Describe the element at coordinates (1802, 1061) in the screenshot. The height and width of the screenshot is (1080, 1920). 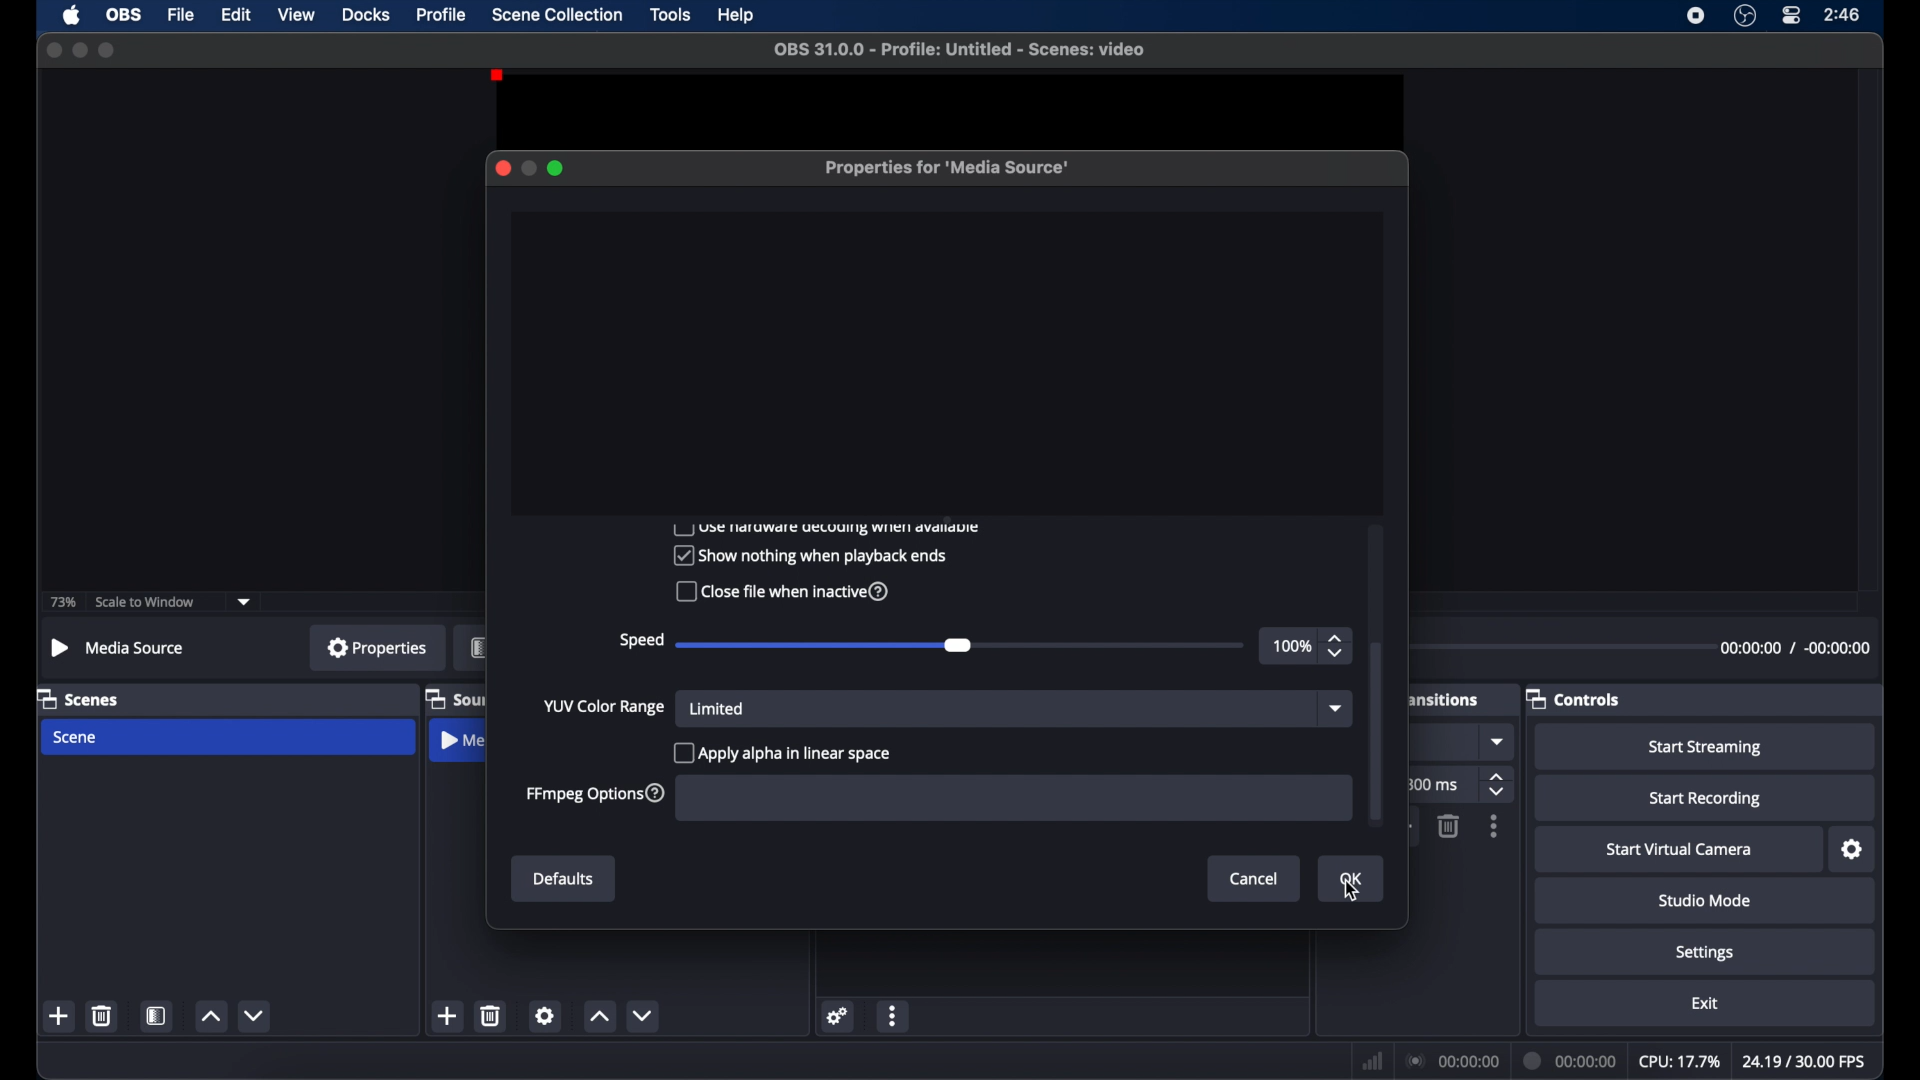
I see `fps` at that location.